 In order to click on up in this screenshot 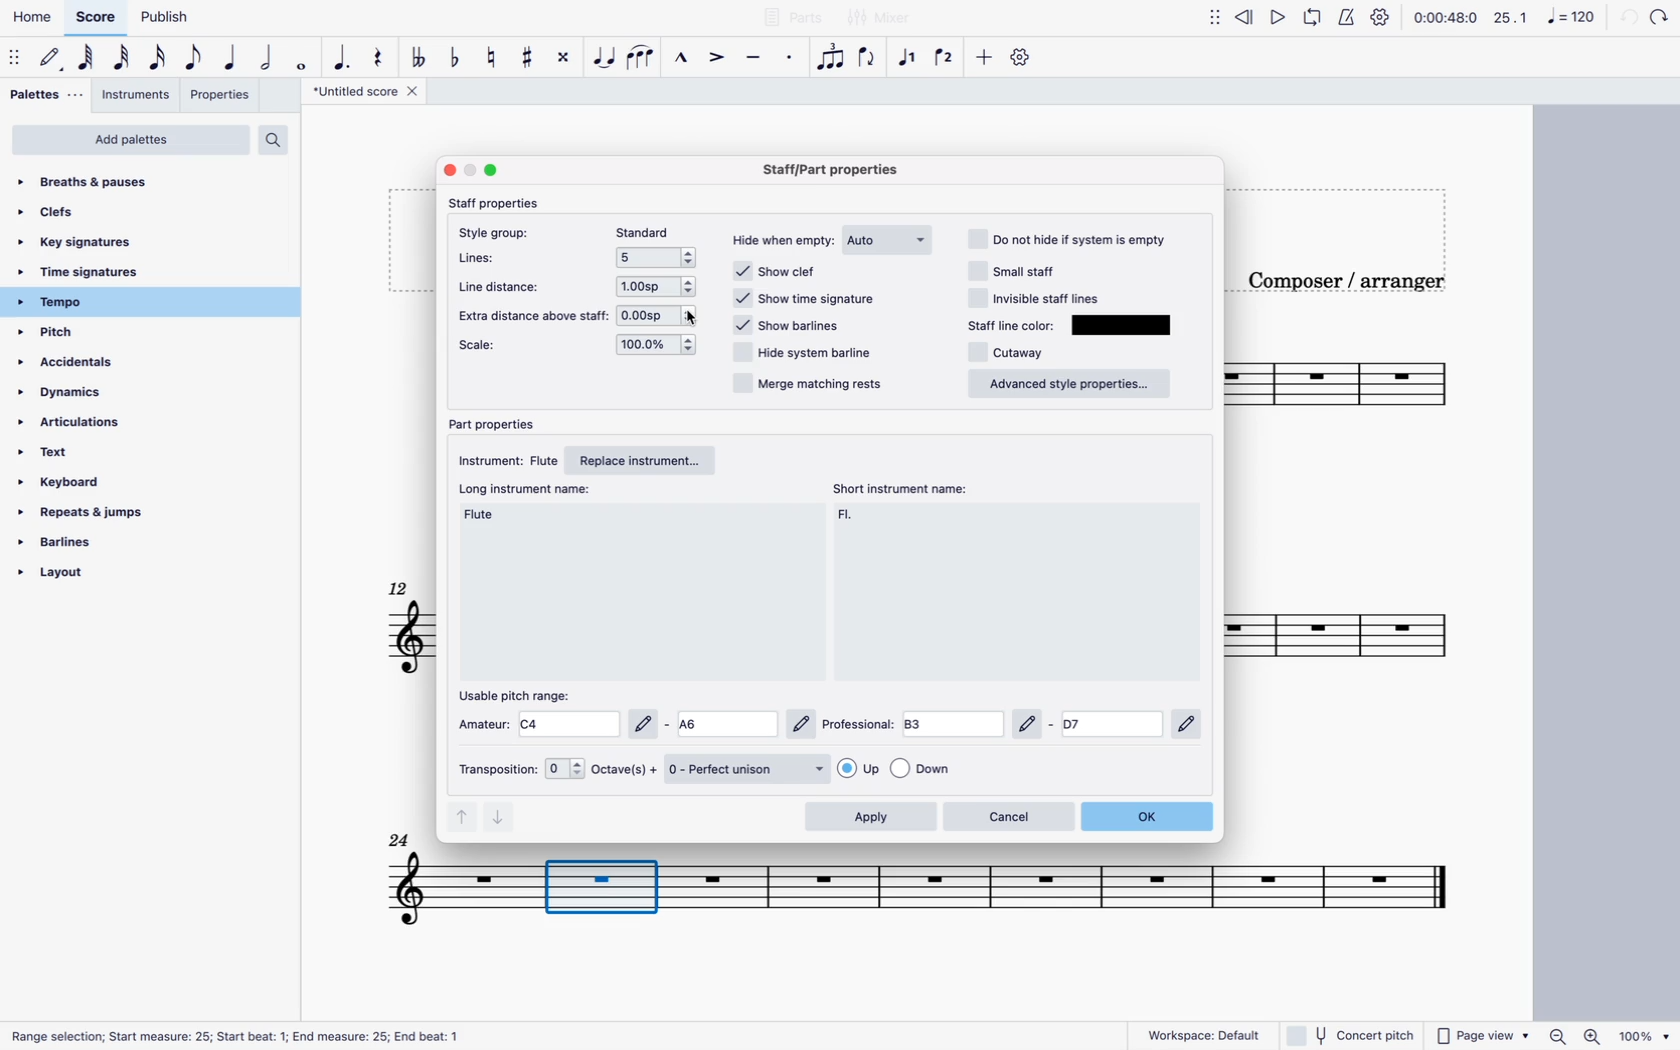, I will do `click(460, 817)`.